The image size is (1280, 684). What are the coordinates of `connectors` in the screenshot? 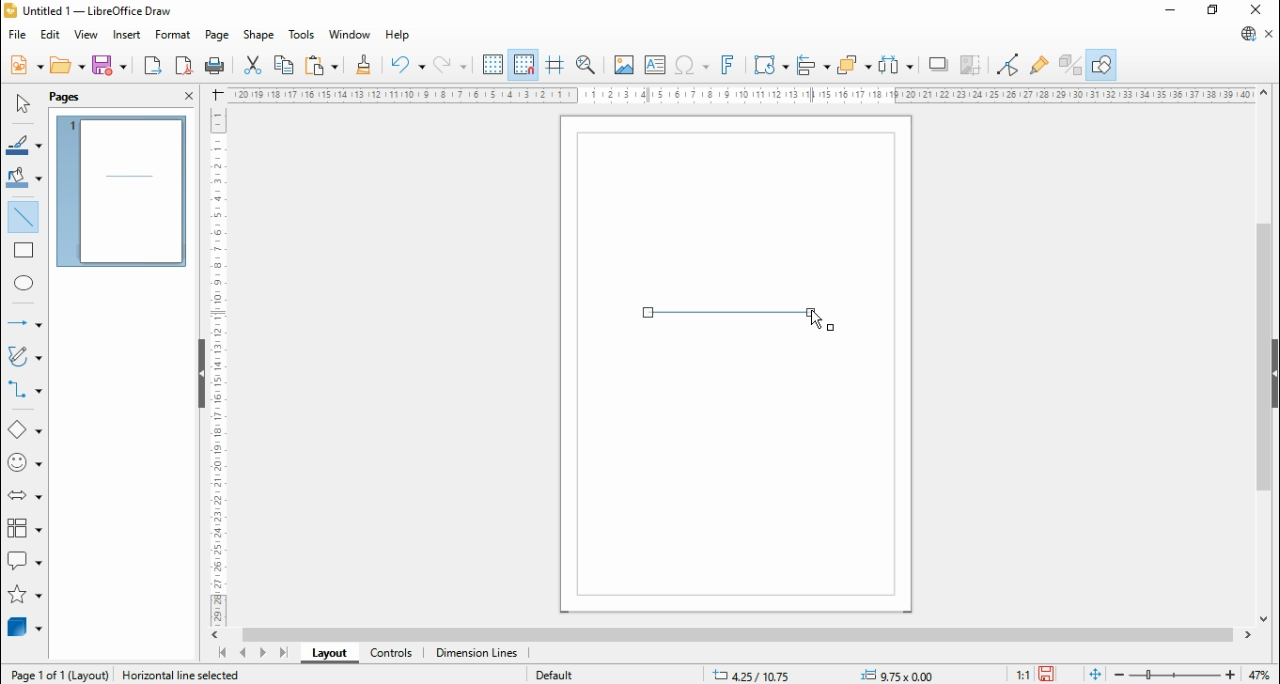 It's located at (24, 388).